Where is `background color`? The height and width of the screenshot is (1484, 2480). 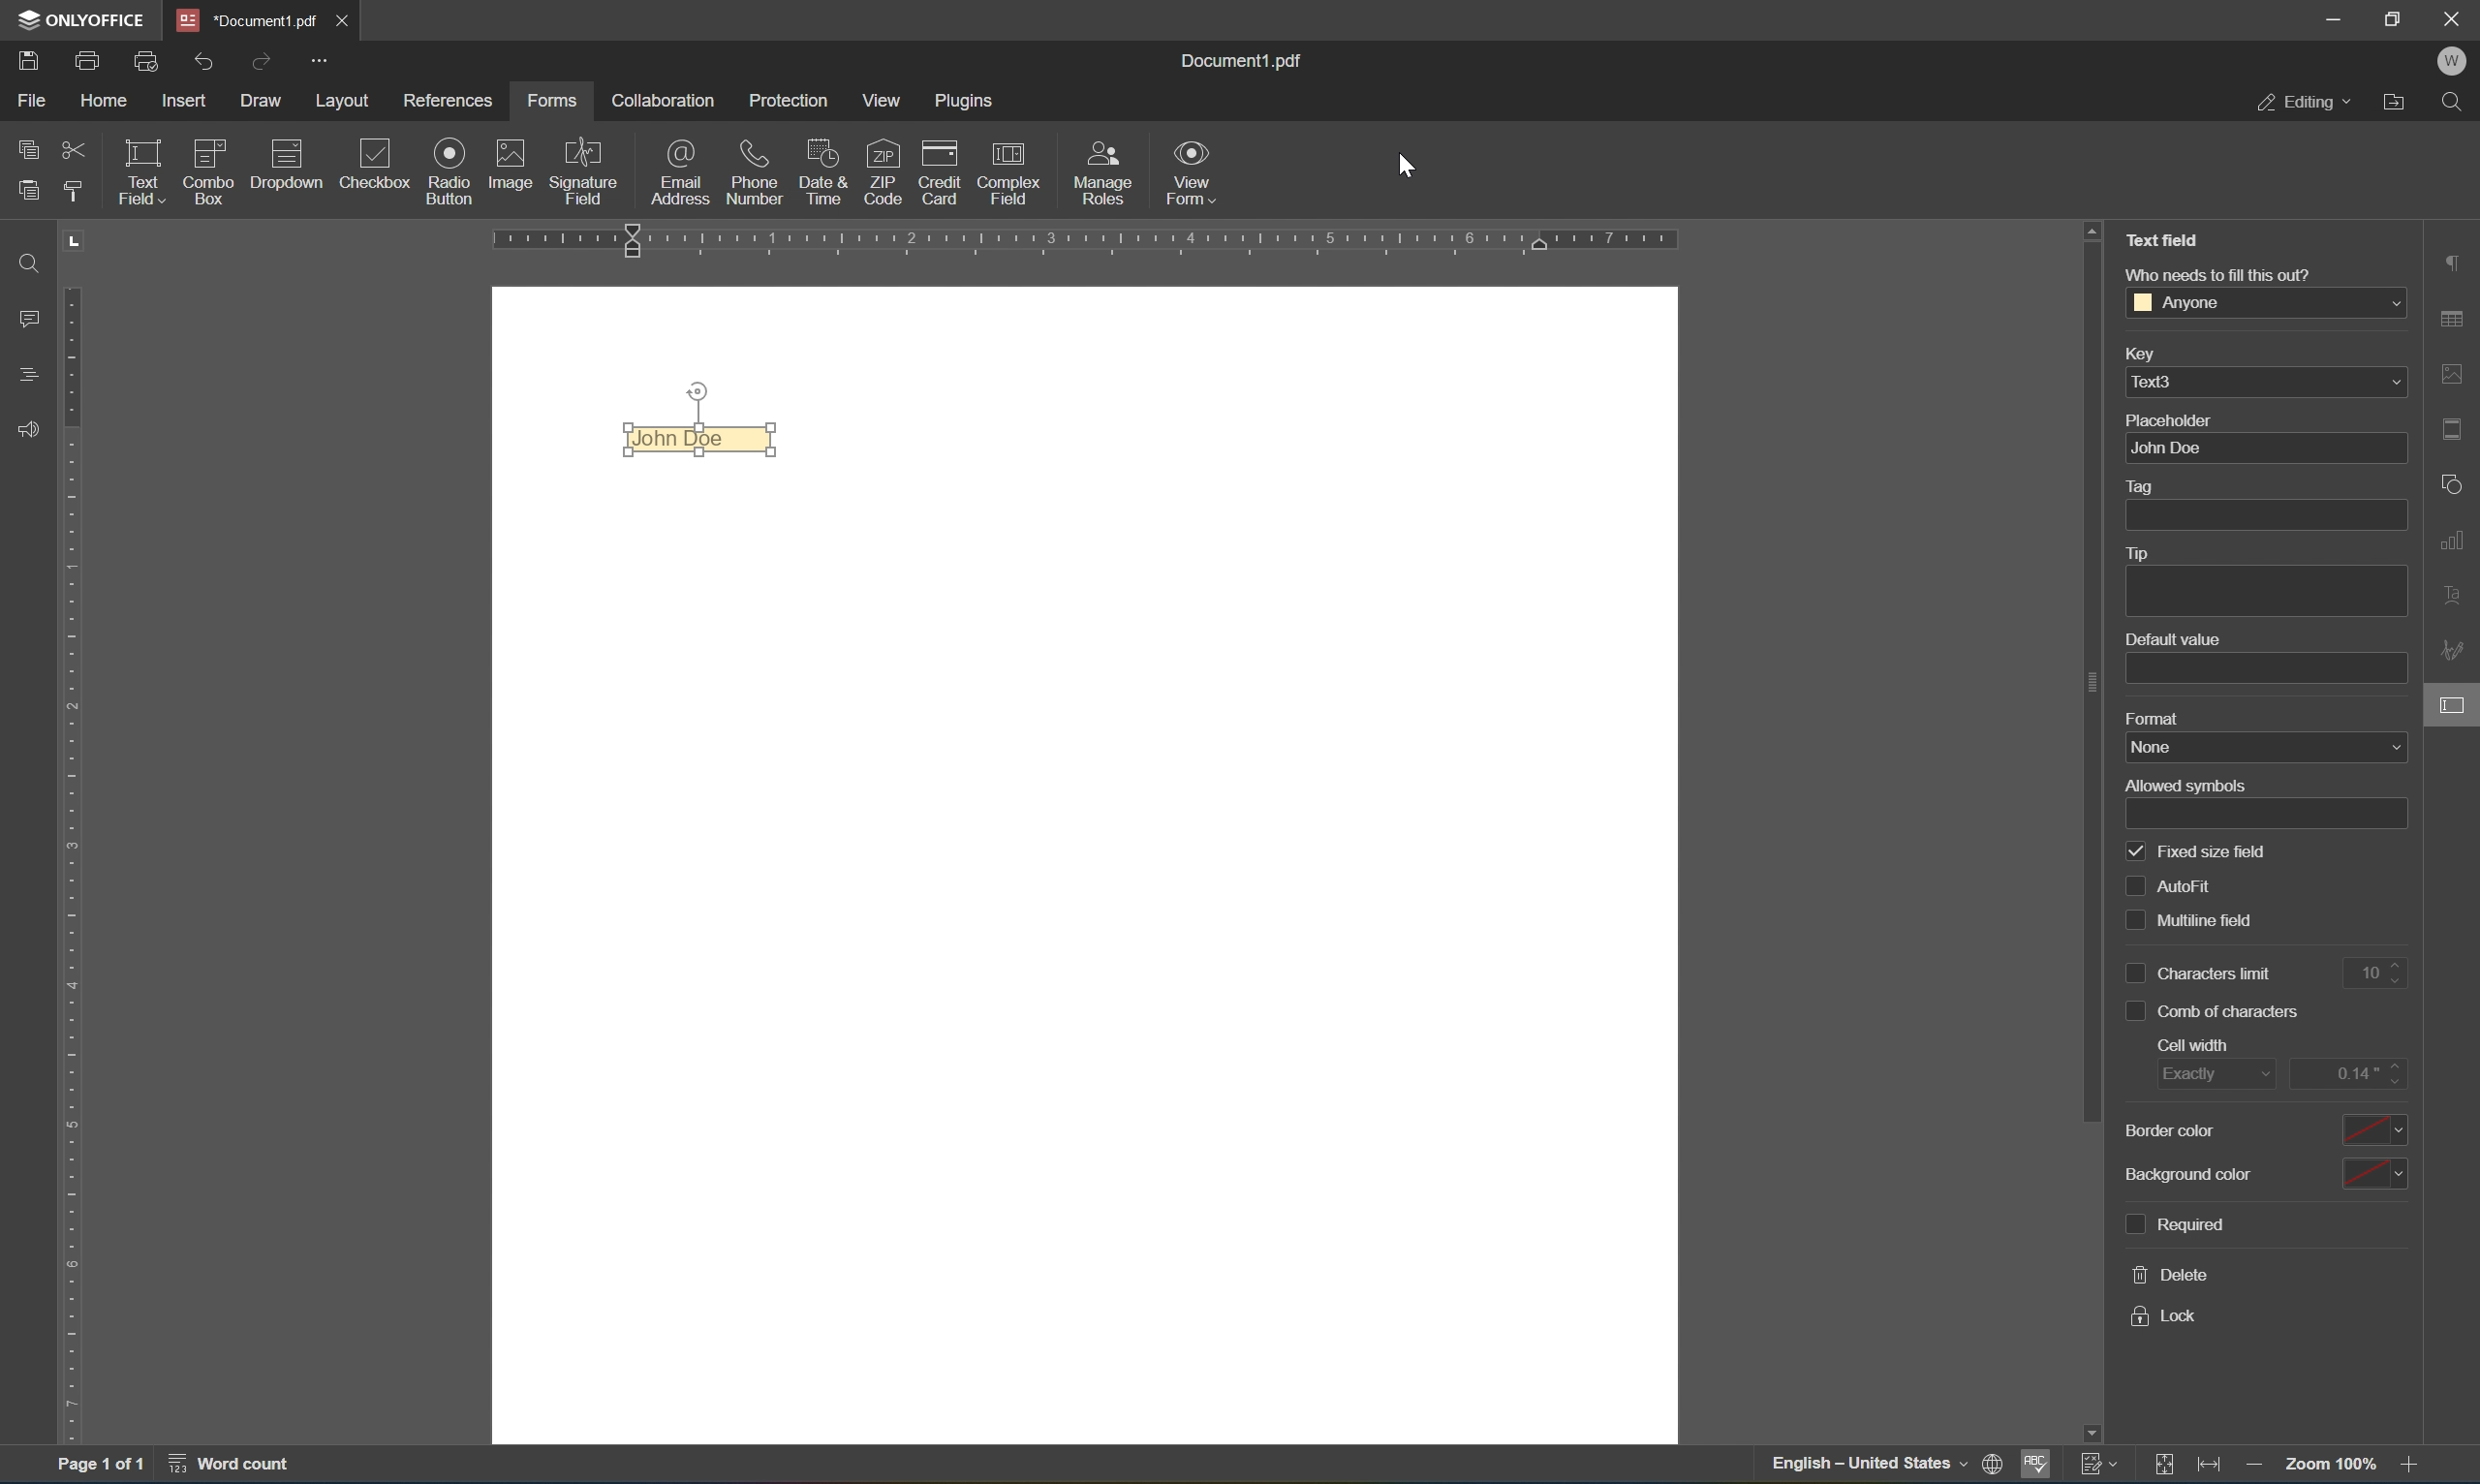
background color is located at coordinates (2268, 1171).